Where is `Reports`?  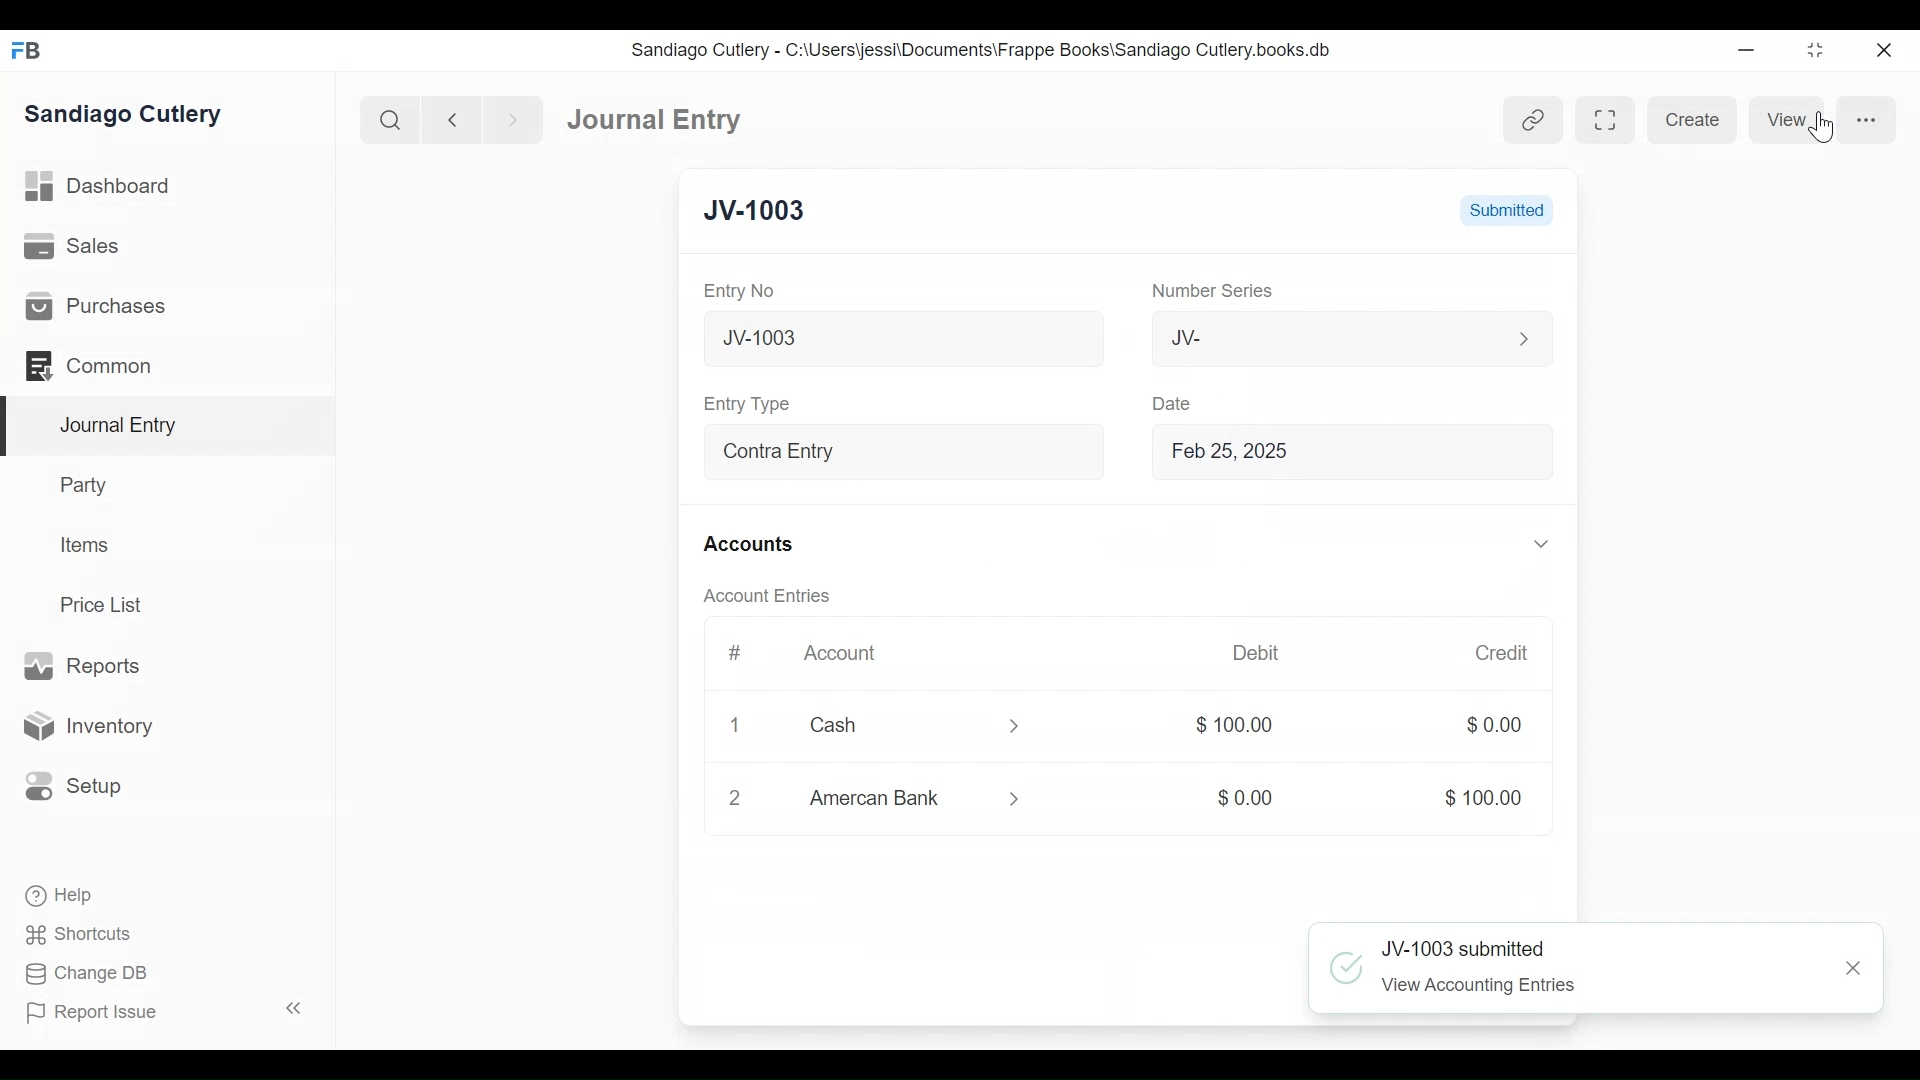
Reports is located at coordinates (80, 665).